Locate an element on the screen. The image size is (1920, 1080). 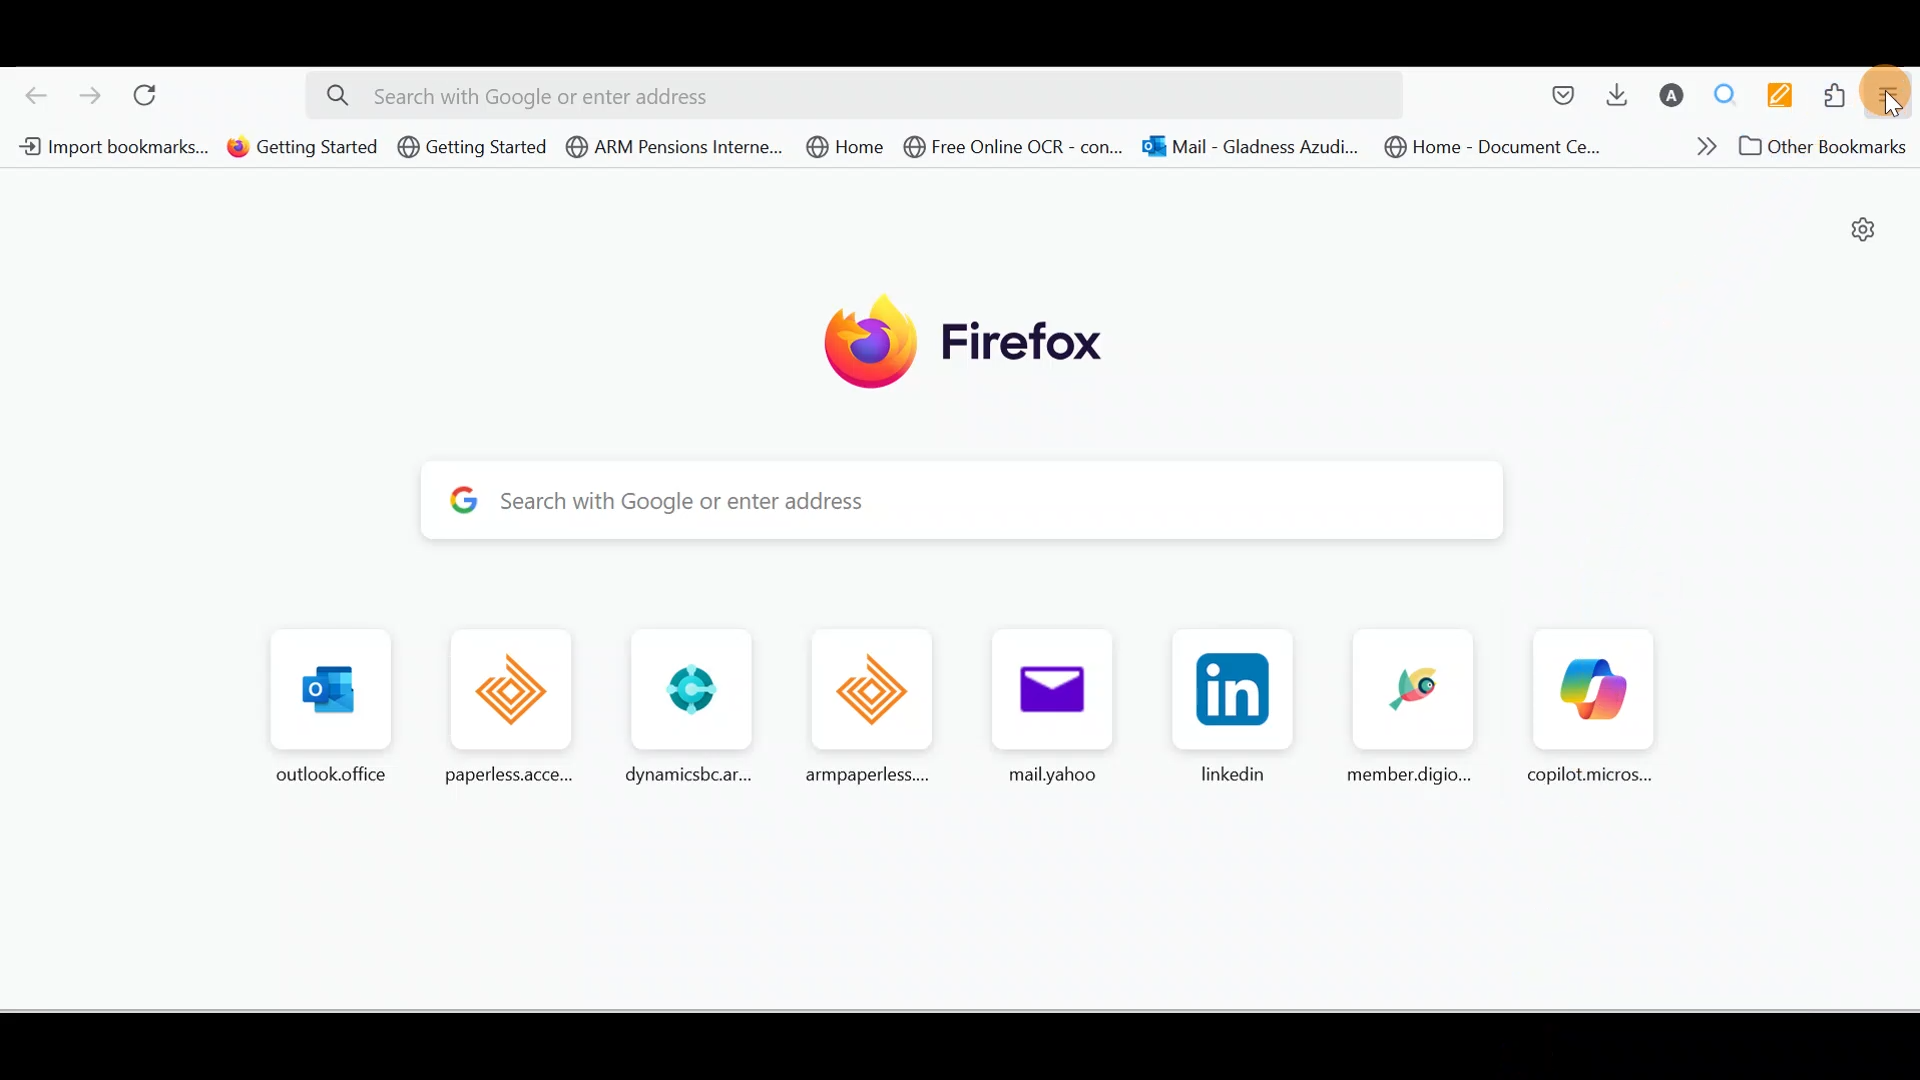
Mail - Gladness Azudi... is located at coordinates (1255, 147).